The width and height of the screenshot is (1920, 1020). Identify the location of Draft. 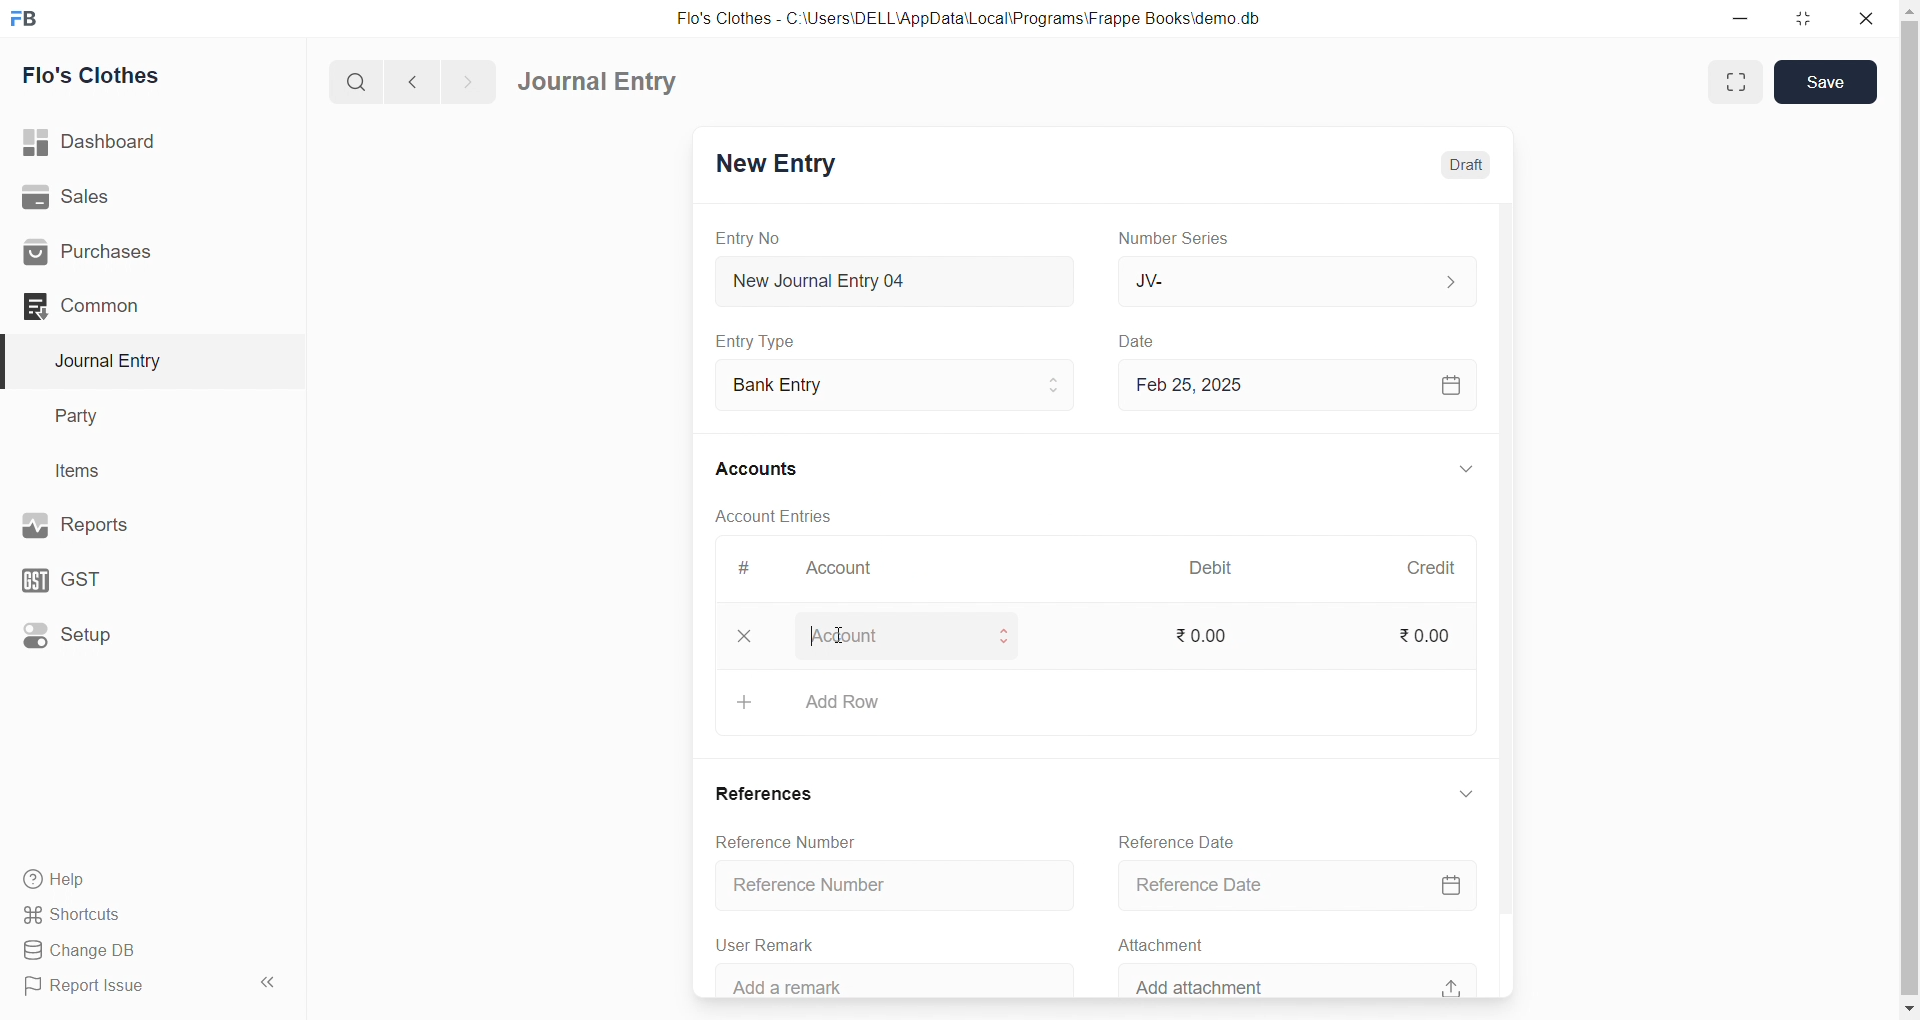
(1464, 165).